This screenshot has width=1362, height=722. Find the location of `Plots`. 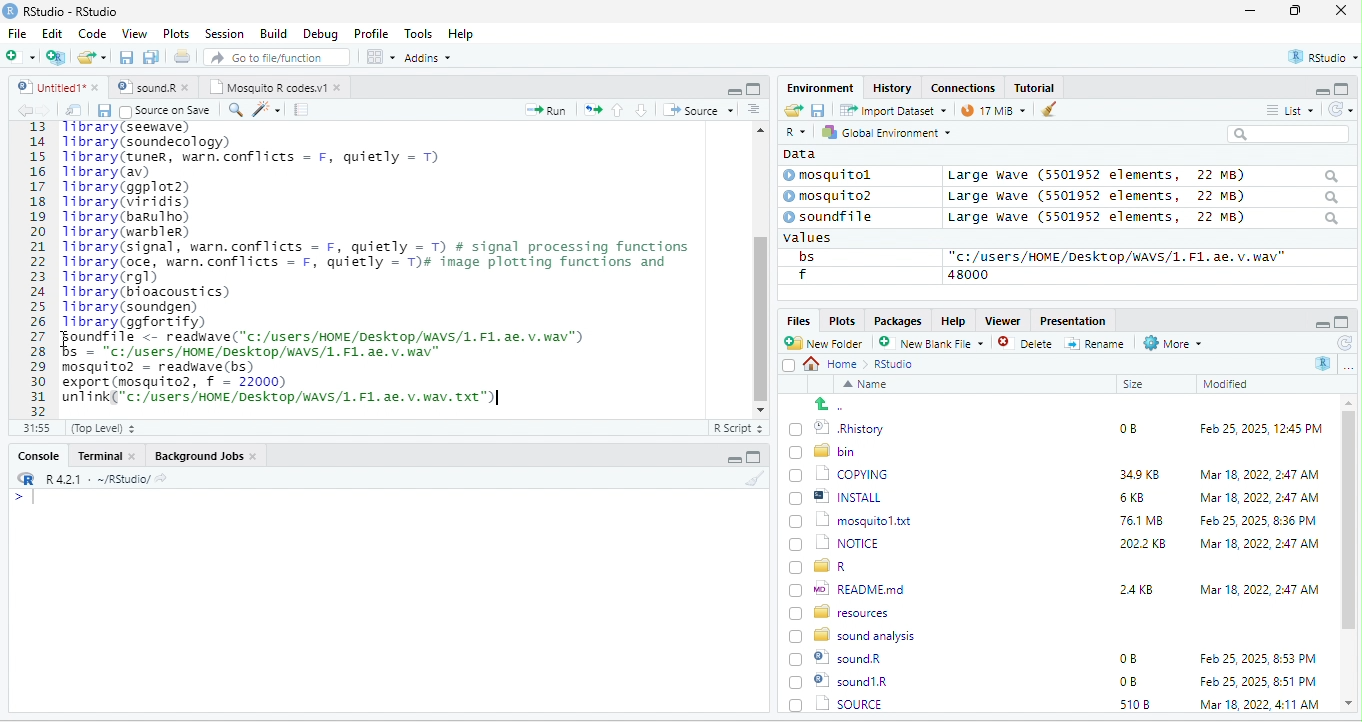

Plots is located at coordinates (842, 320).